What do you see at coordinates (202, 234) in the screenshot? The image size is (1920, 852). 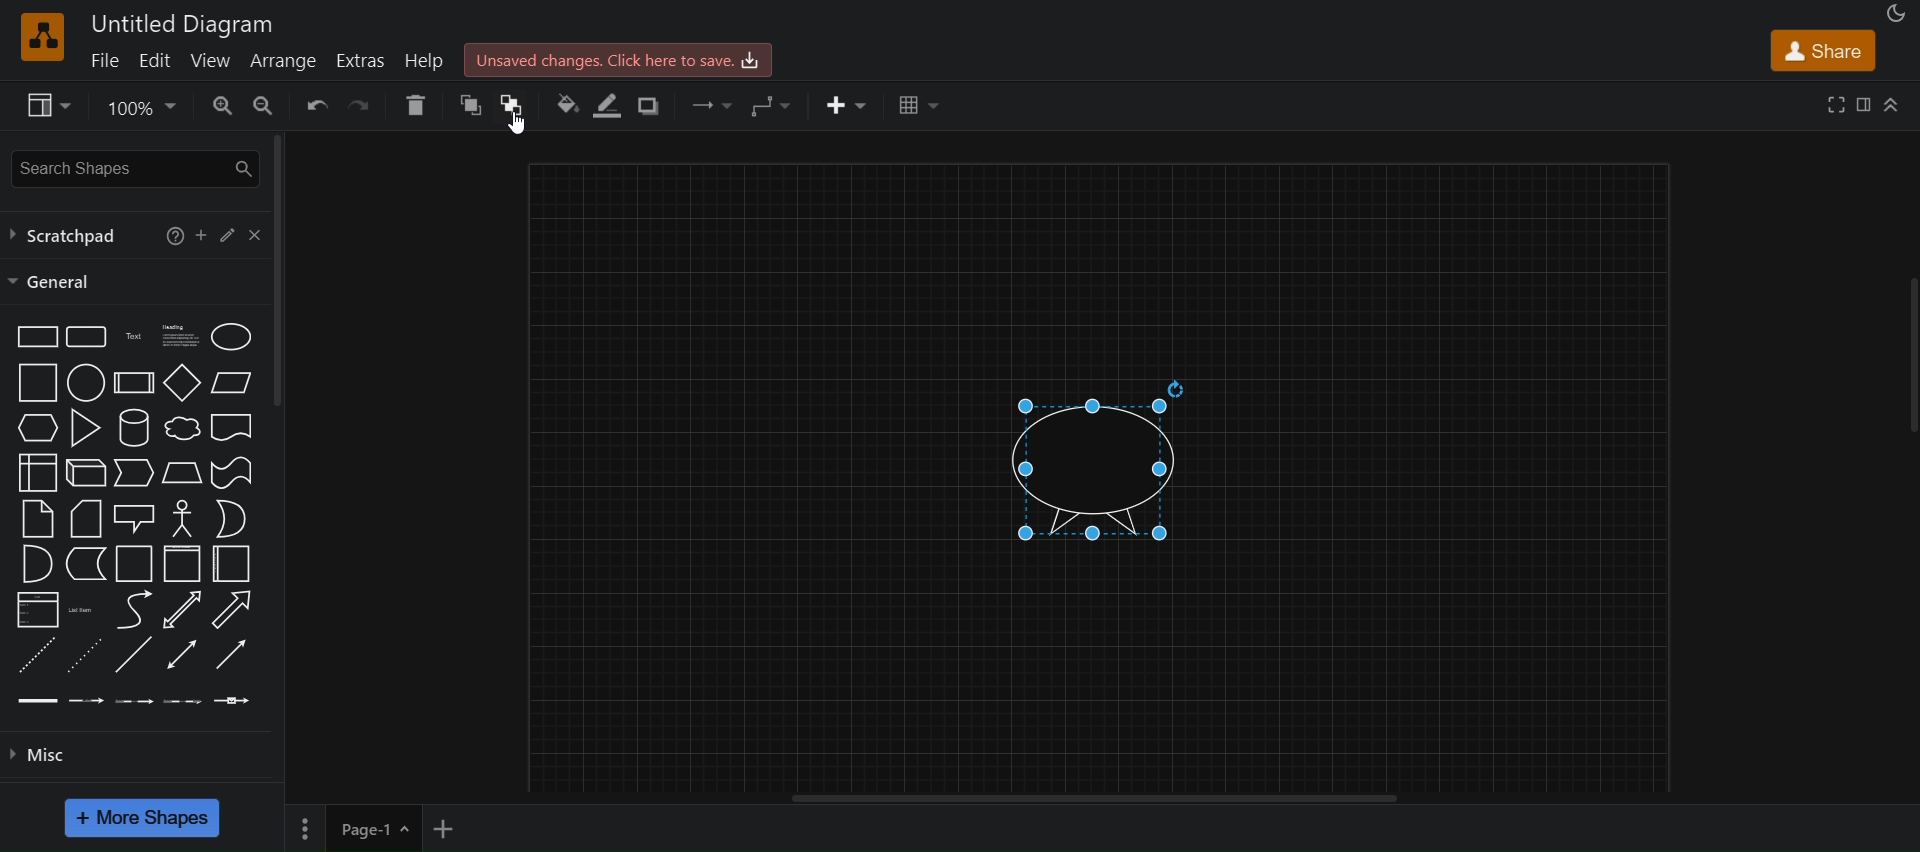 I see `add` at bounding box center [202, 234].